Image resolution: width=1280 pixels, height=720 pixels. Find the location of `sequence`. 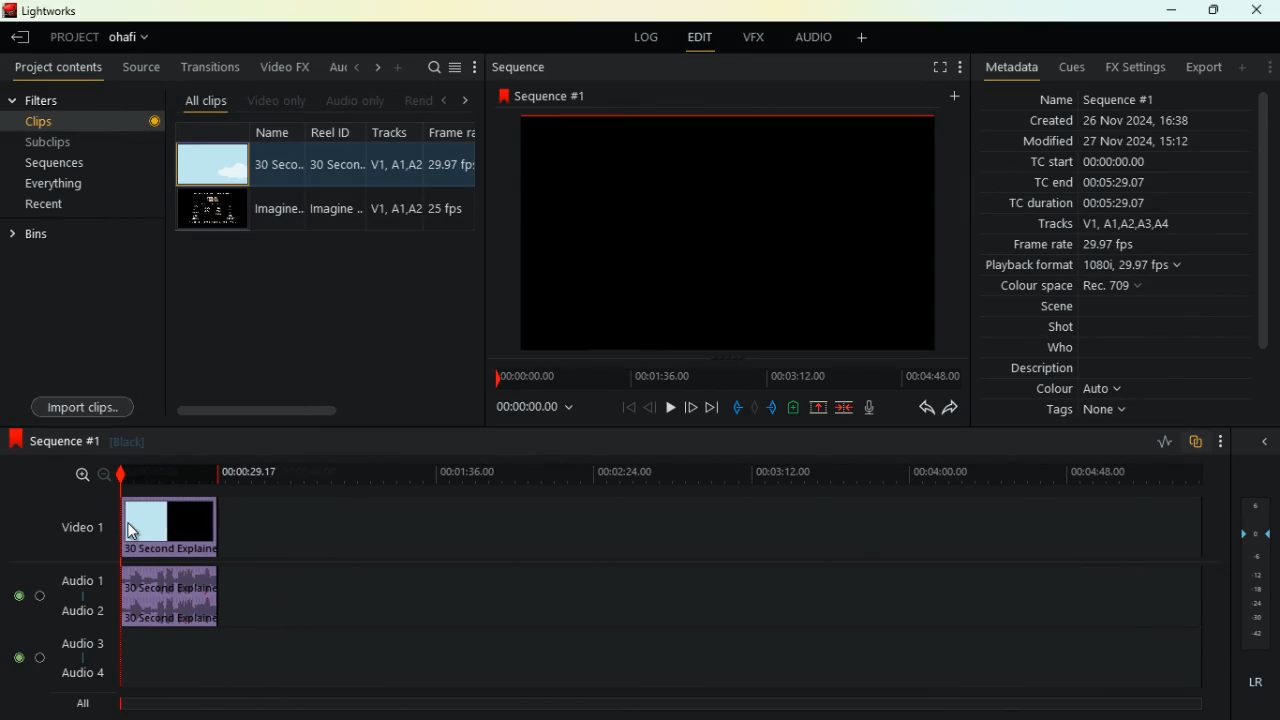

sequence is located at coordinates (542, 97).